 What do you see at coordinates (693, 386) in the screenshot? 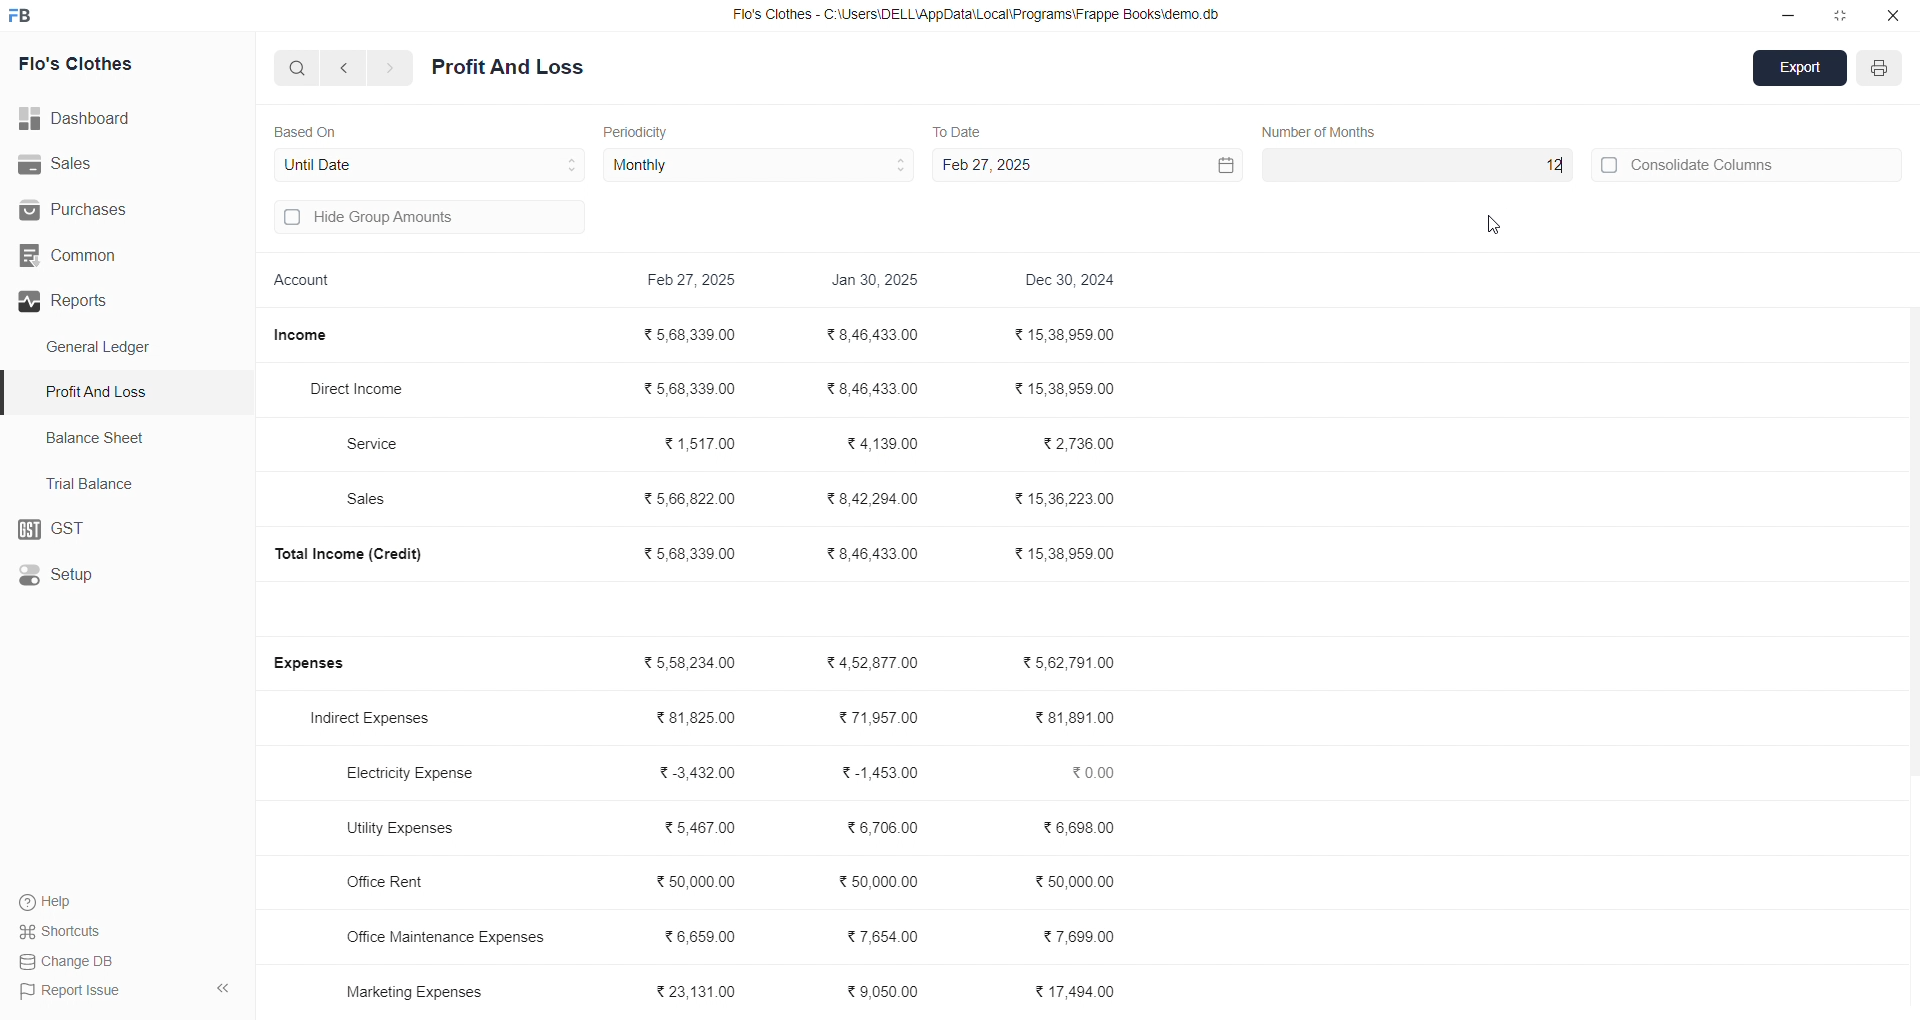
I see `₹568,339.00` at bounding box center [693, 386].